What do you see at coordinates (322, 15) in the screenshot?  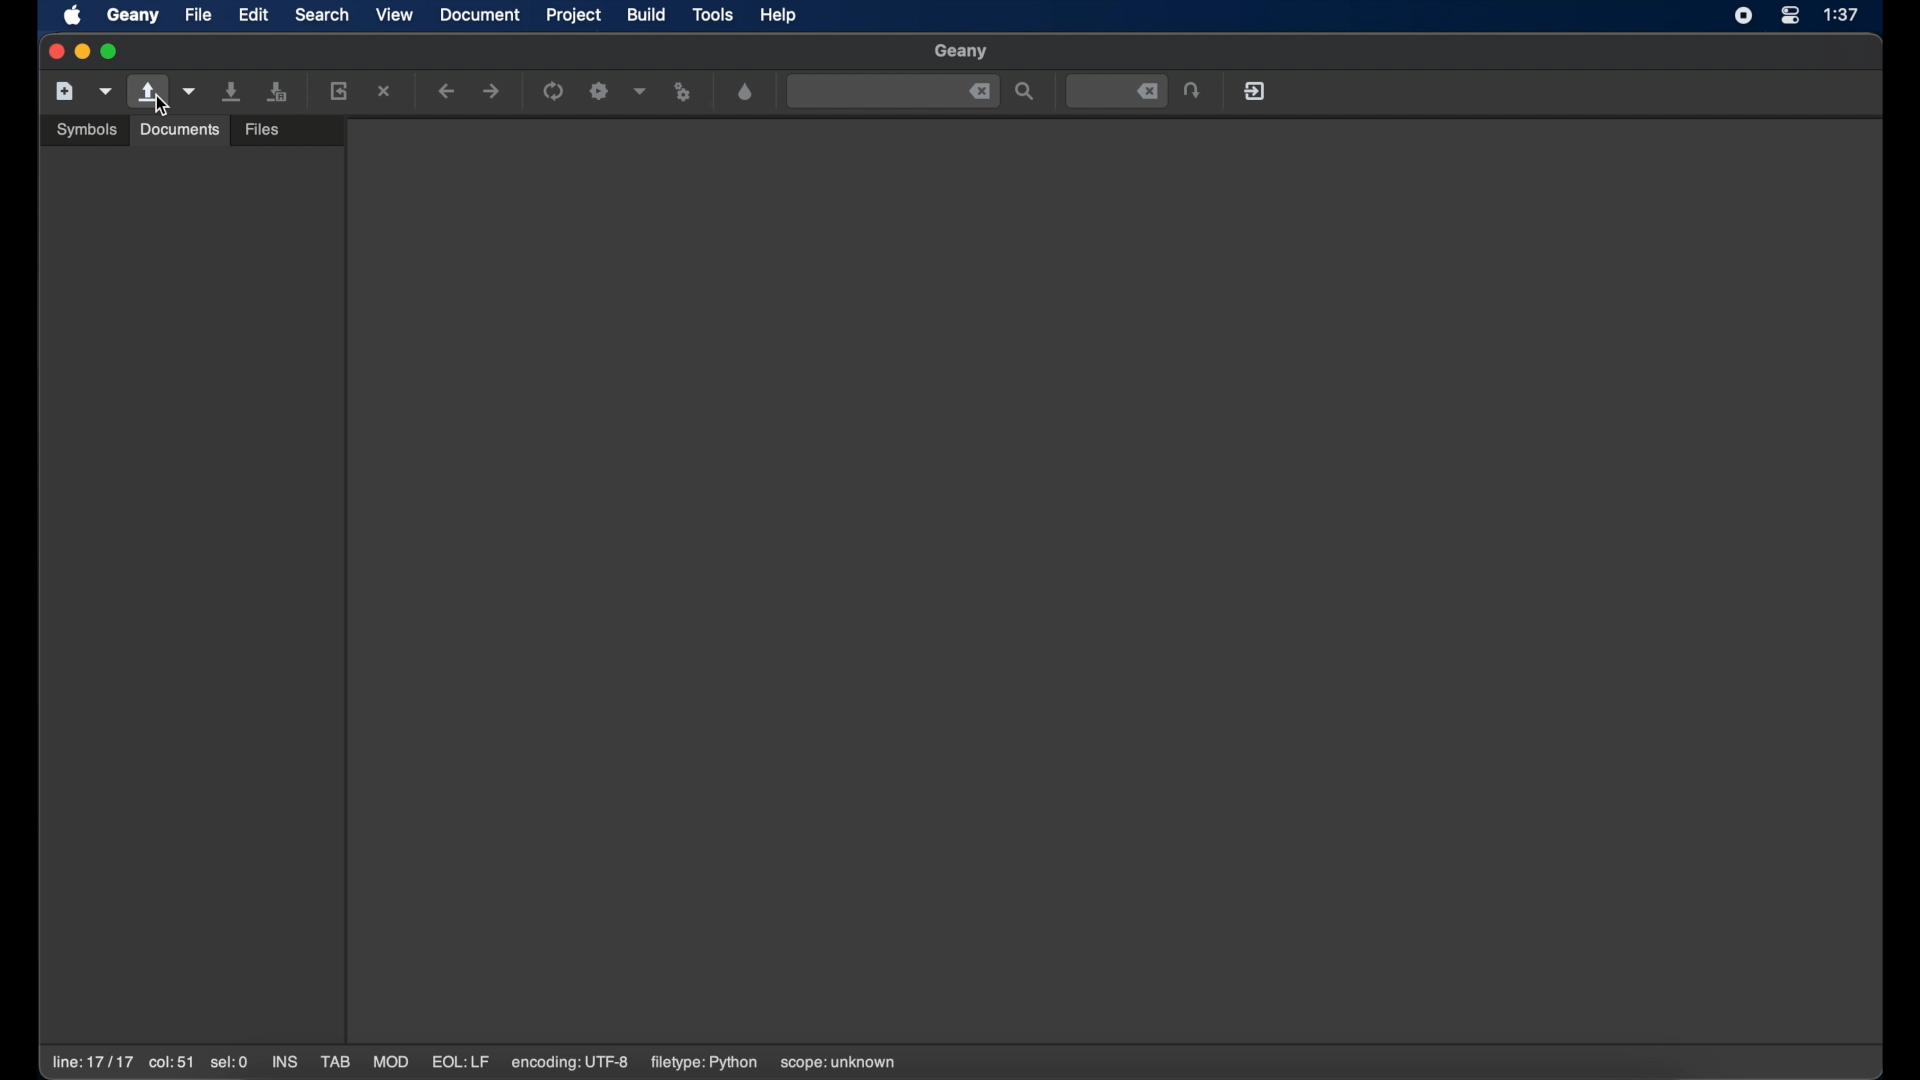 I see `search` at bounding box center [322, 15].